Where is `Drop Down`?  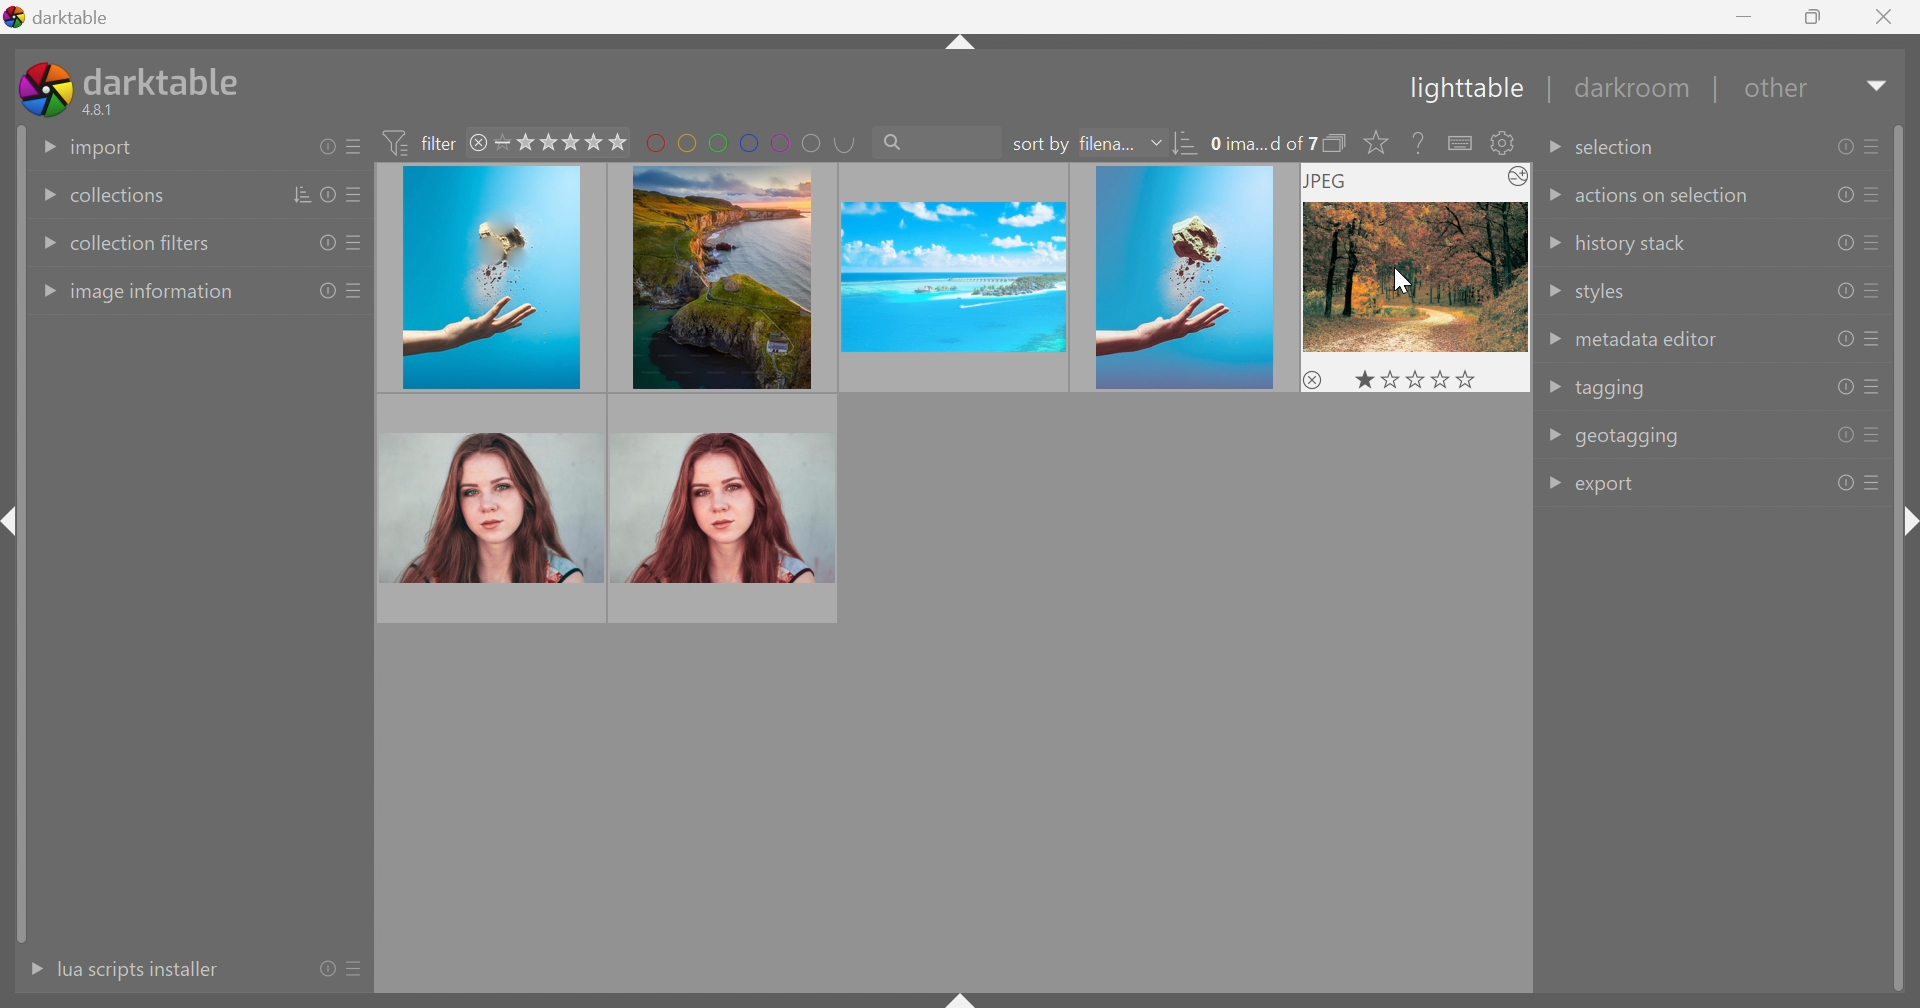 Drop Down is located at coordinates (1879, 85).